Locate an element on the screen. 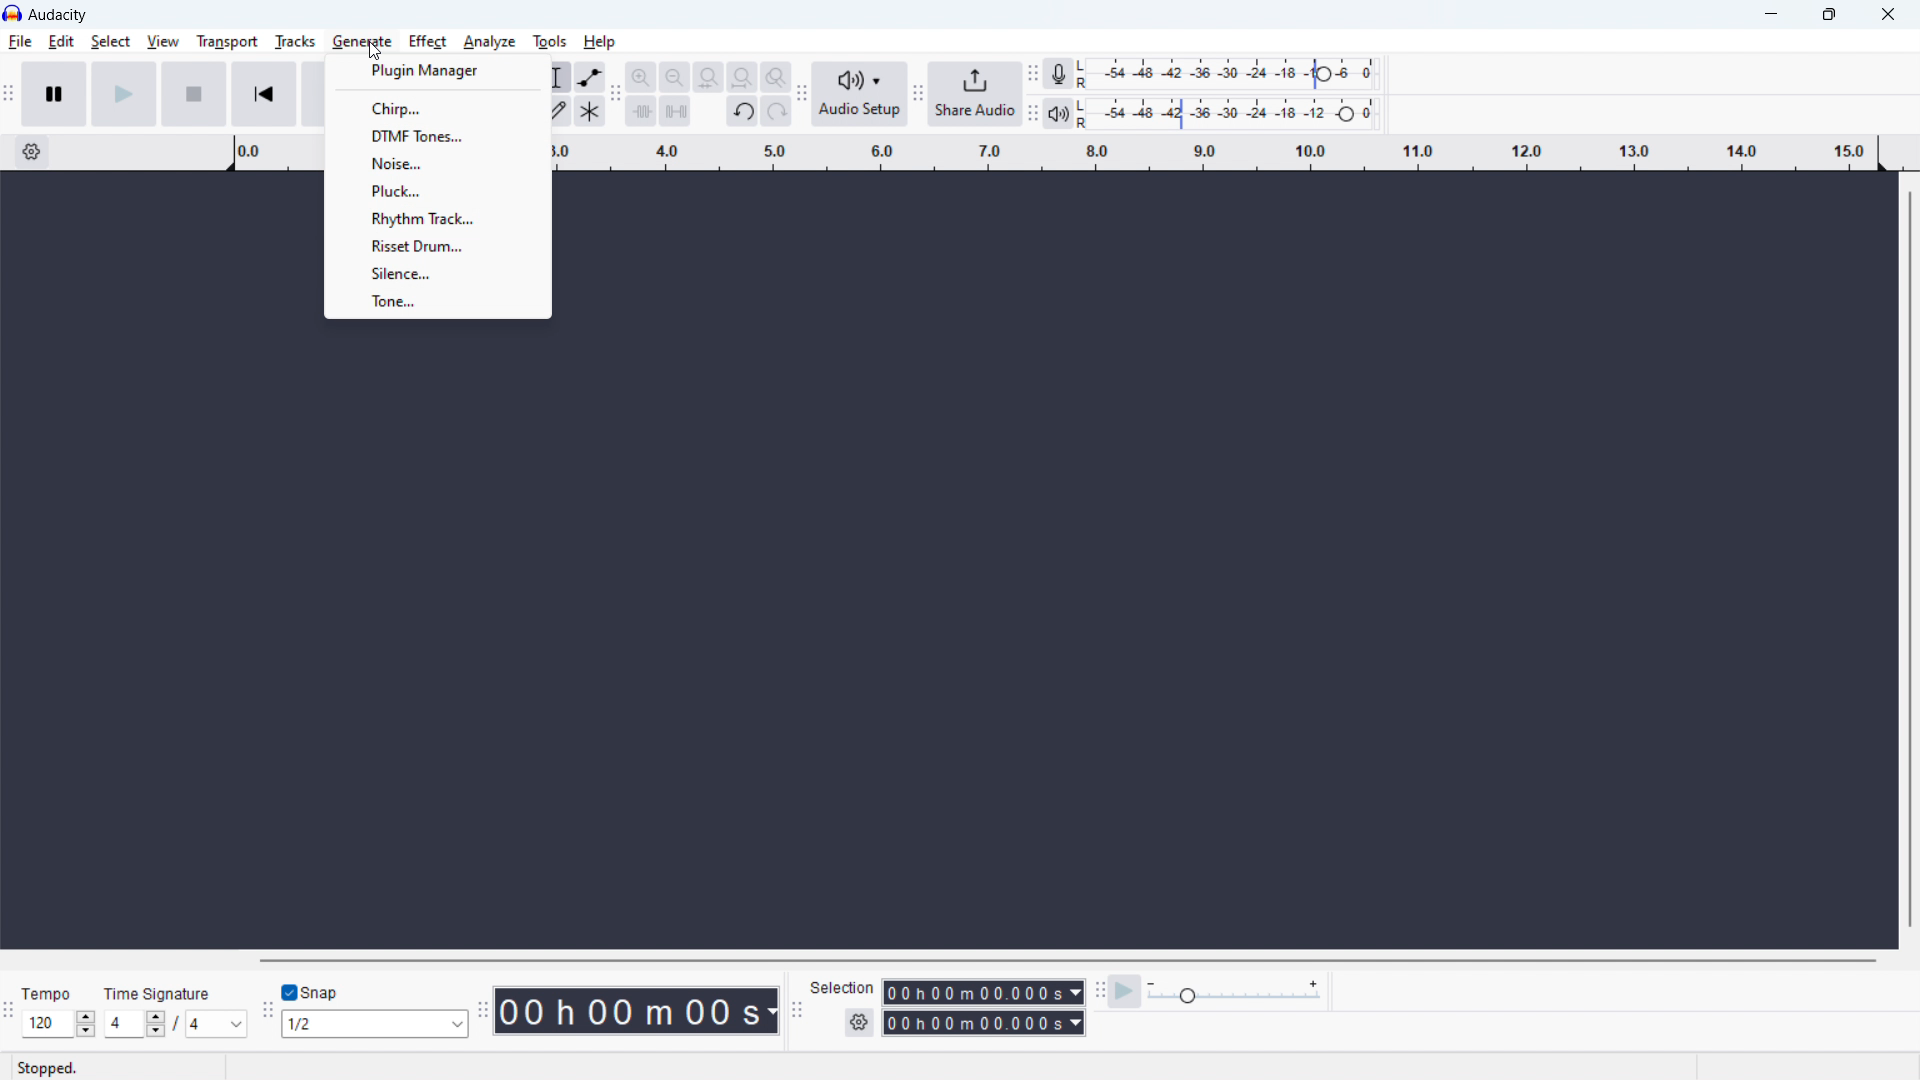  pause is located at coordinates (52, 94).